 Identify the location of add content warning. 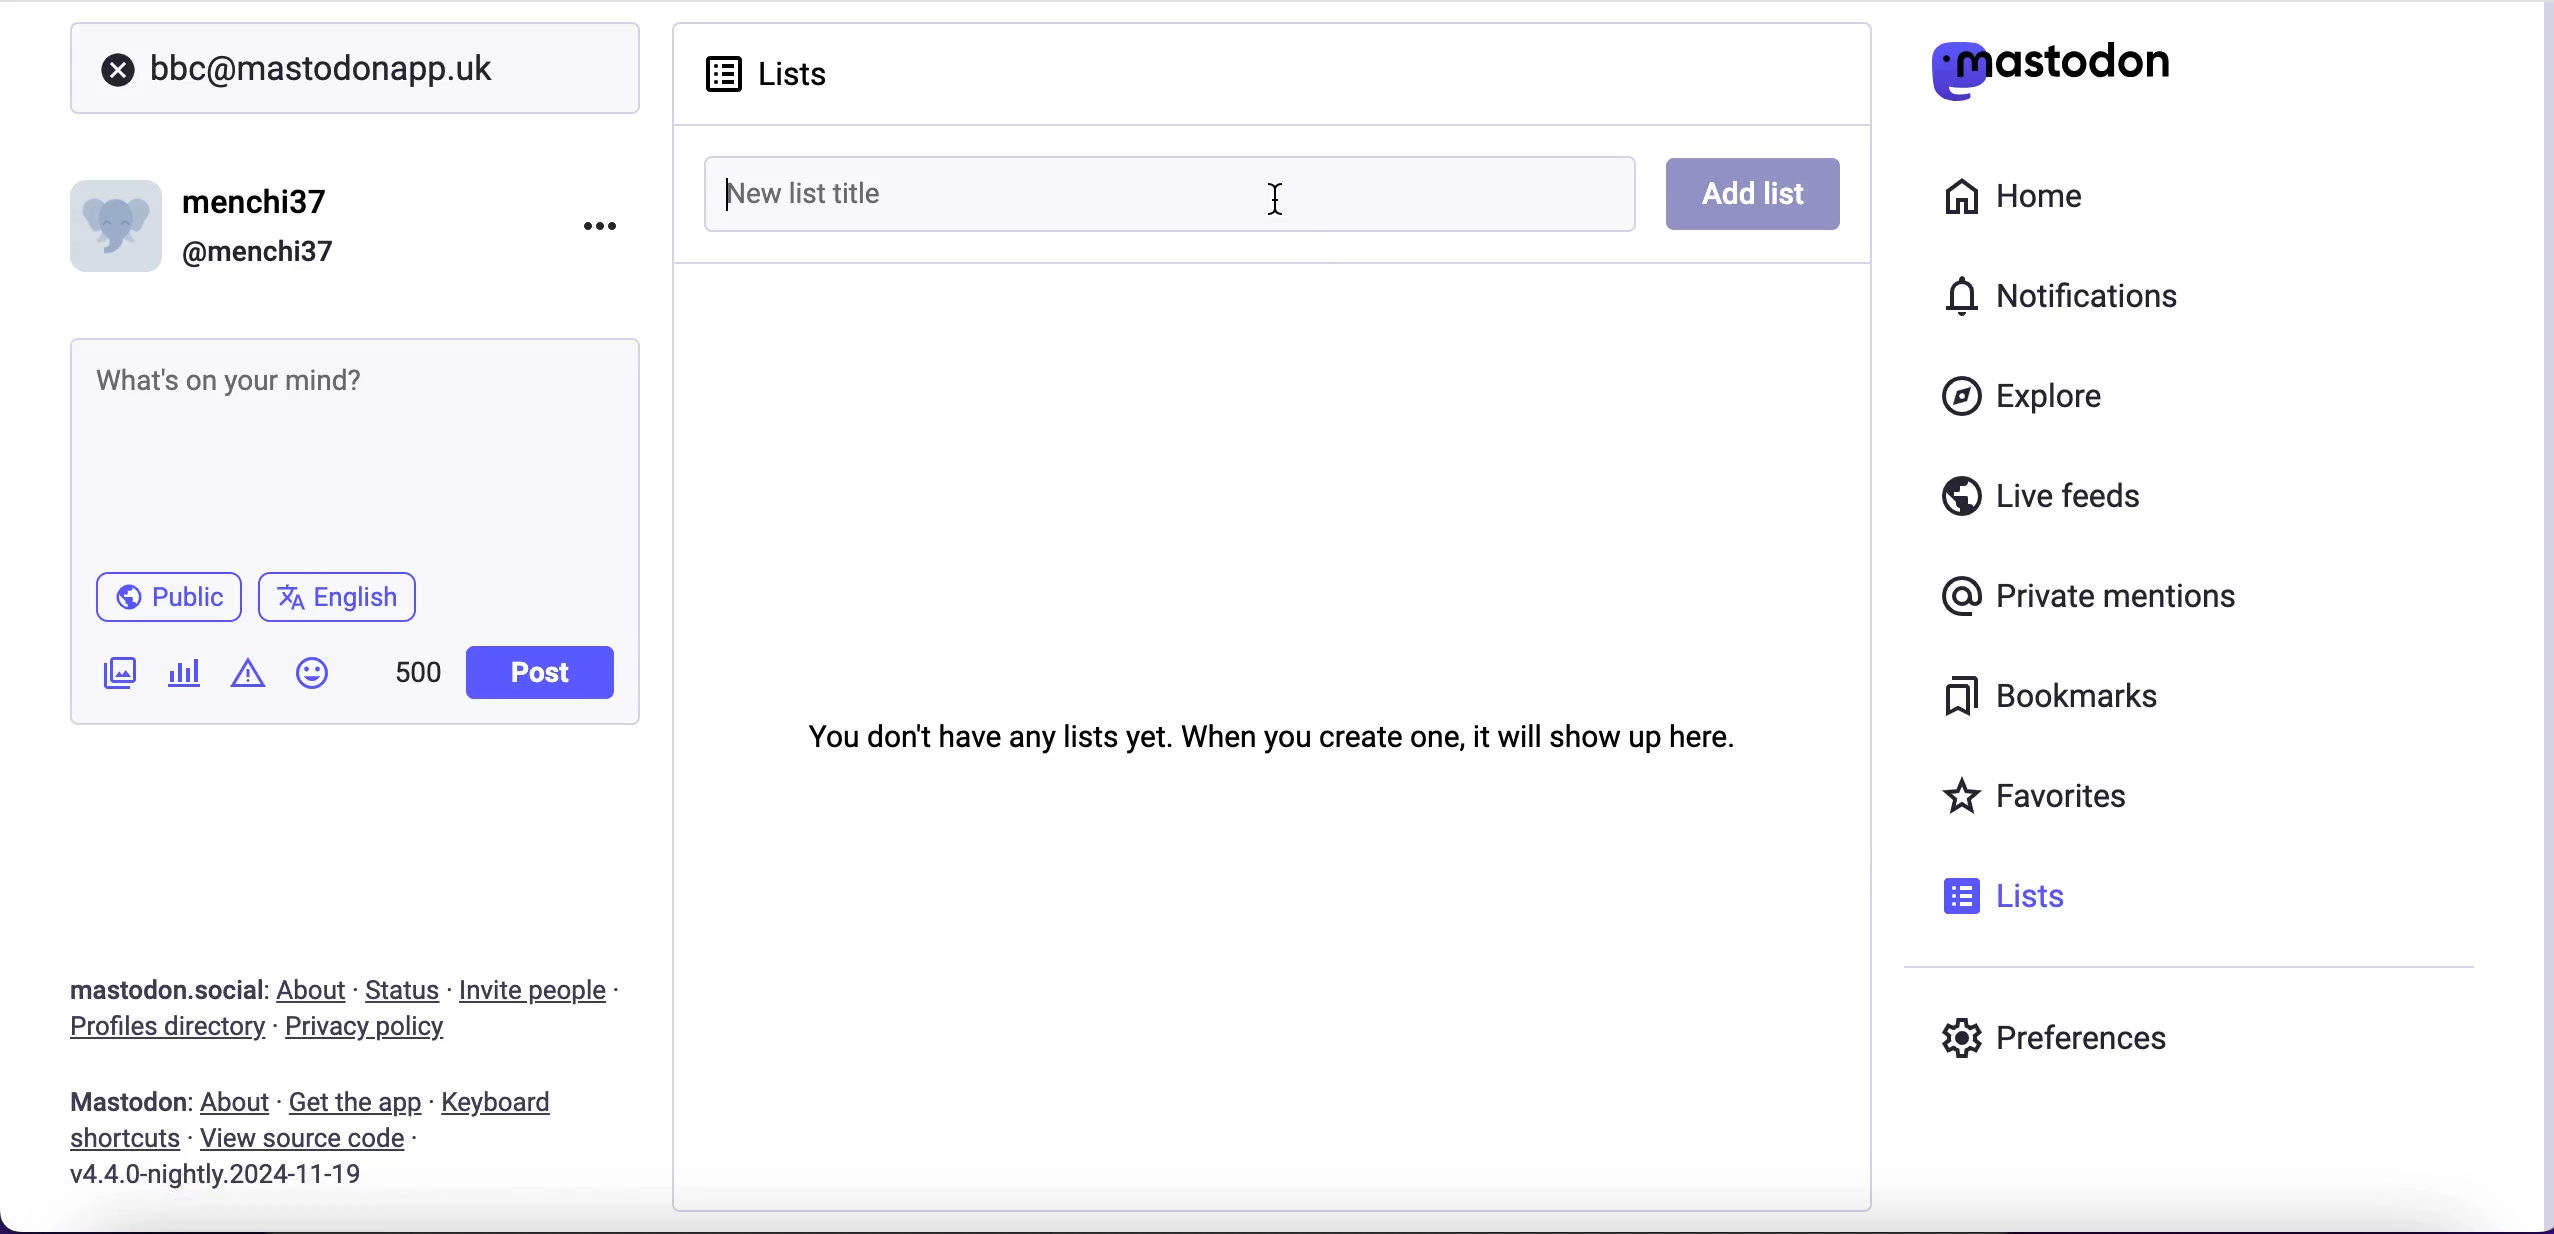
(252, 676).